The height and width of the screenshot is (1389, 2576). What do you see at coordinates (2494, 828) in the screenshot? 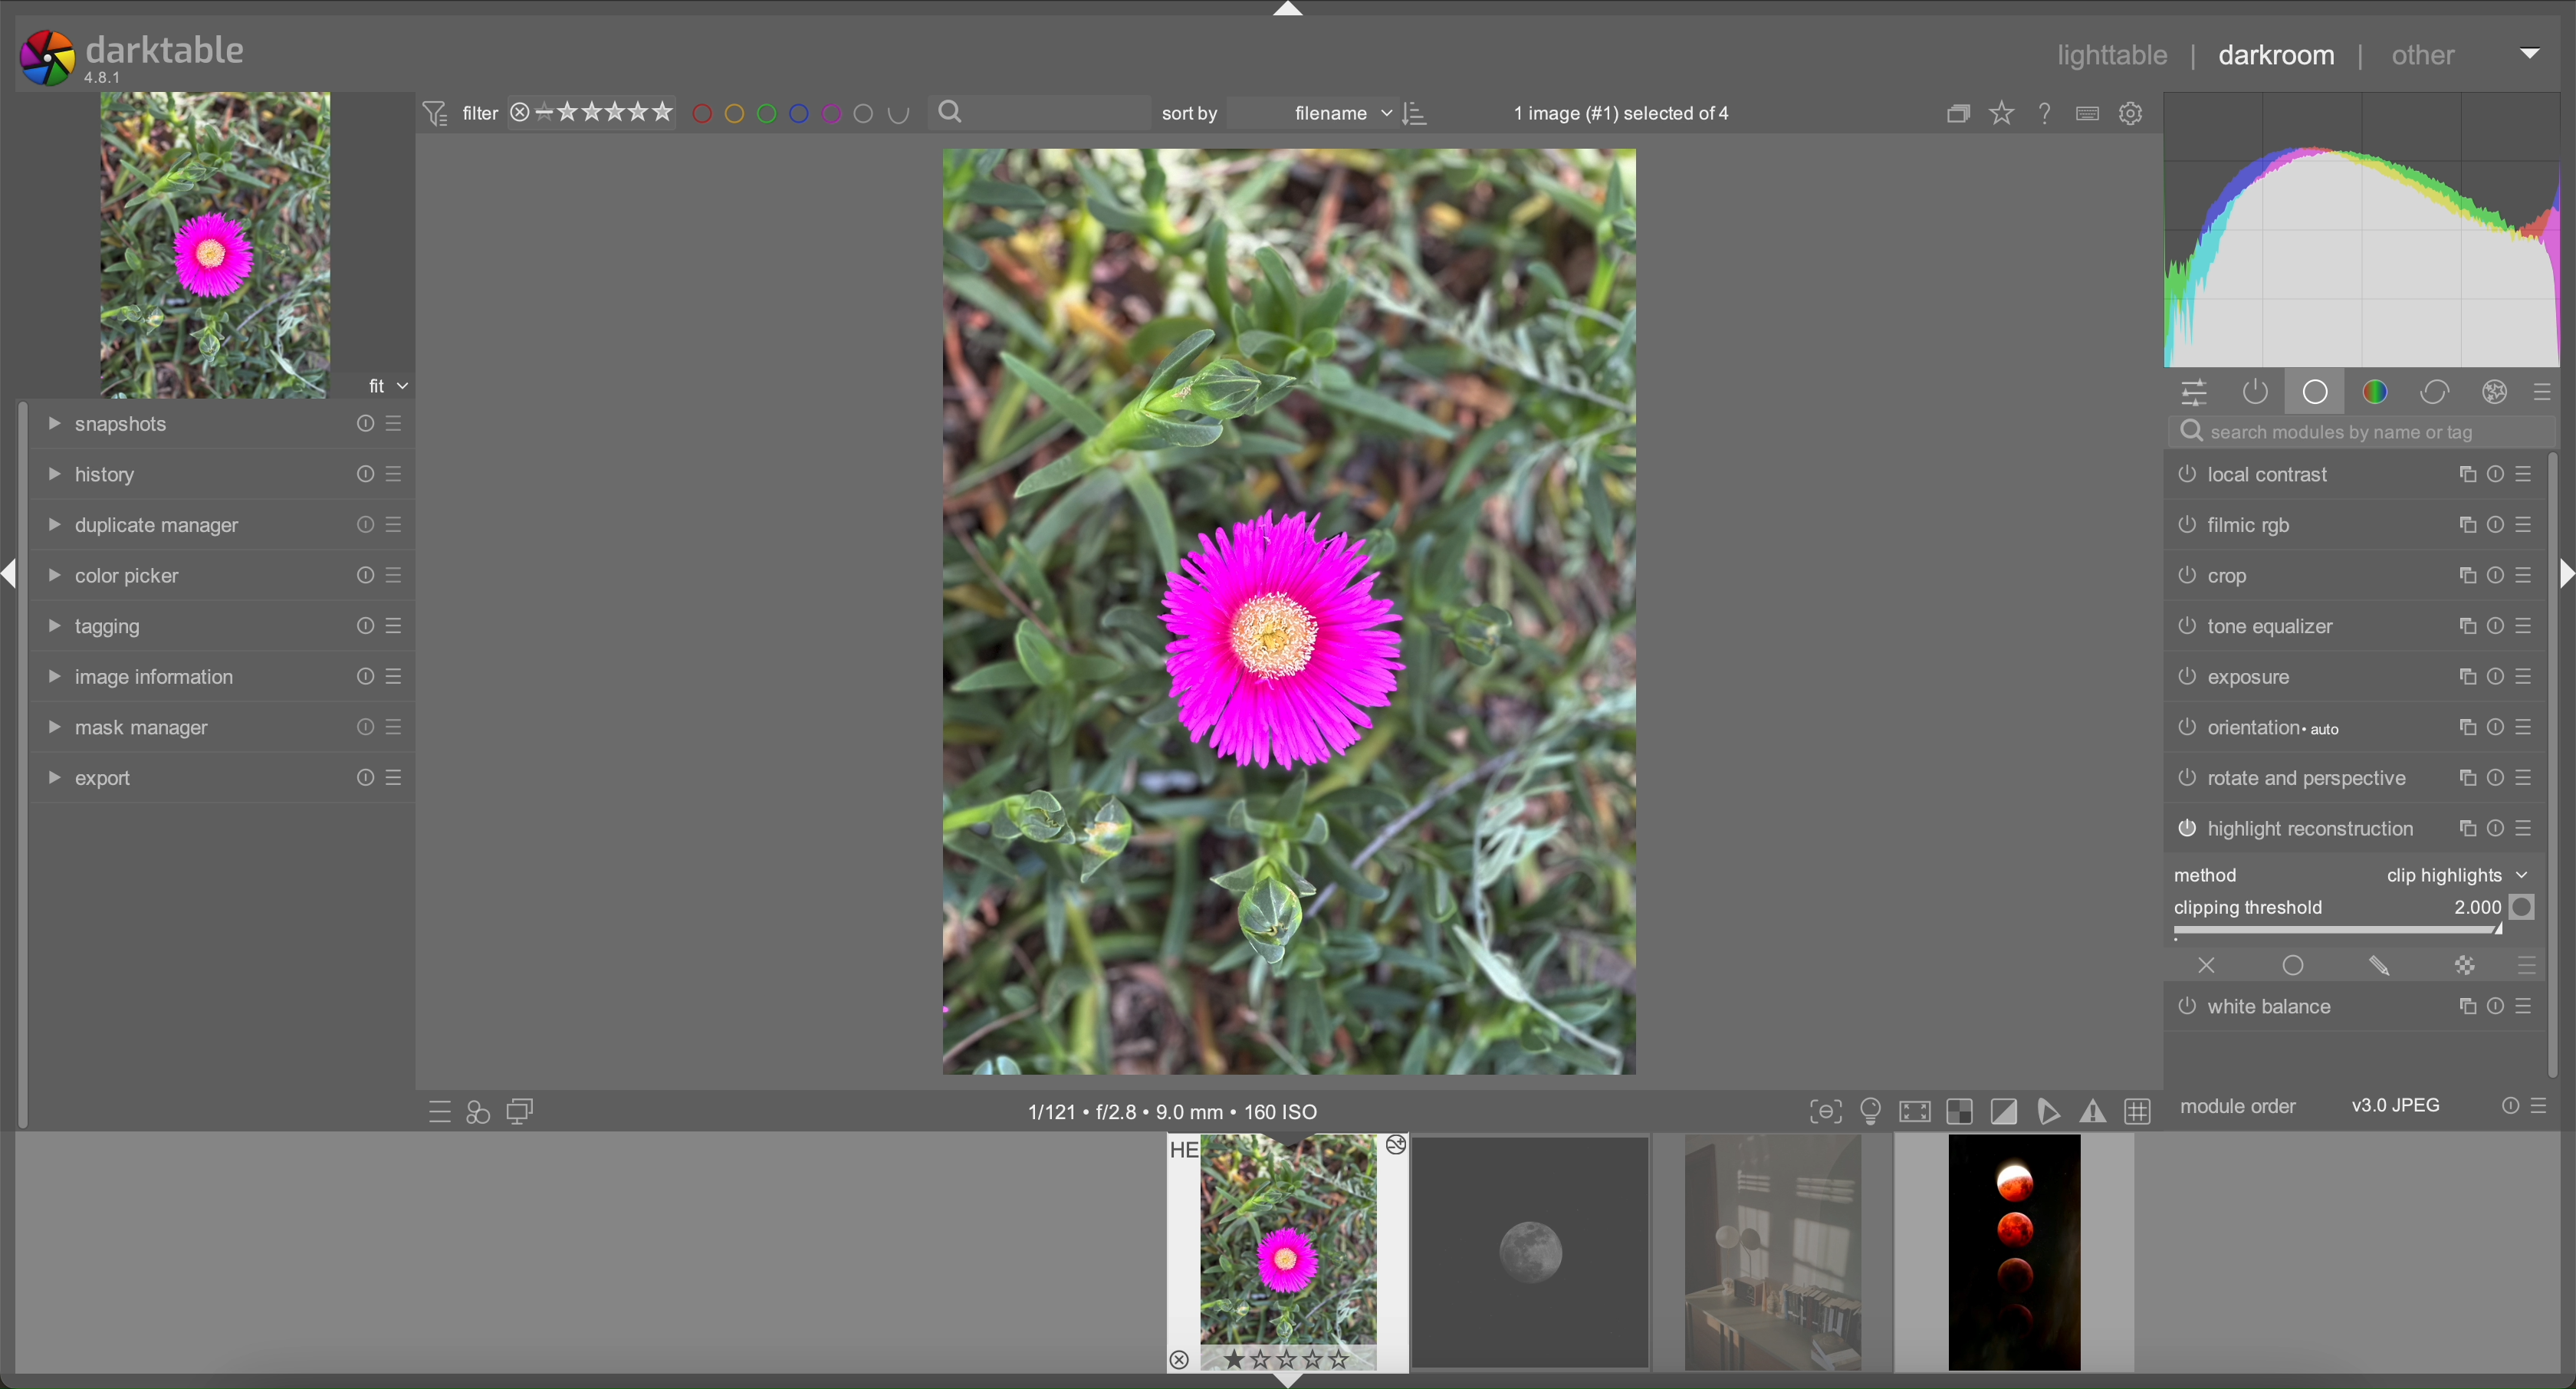
I see `reset presets` at bounding box center [2494, 828].